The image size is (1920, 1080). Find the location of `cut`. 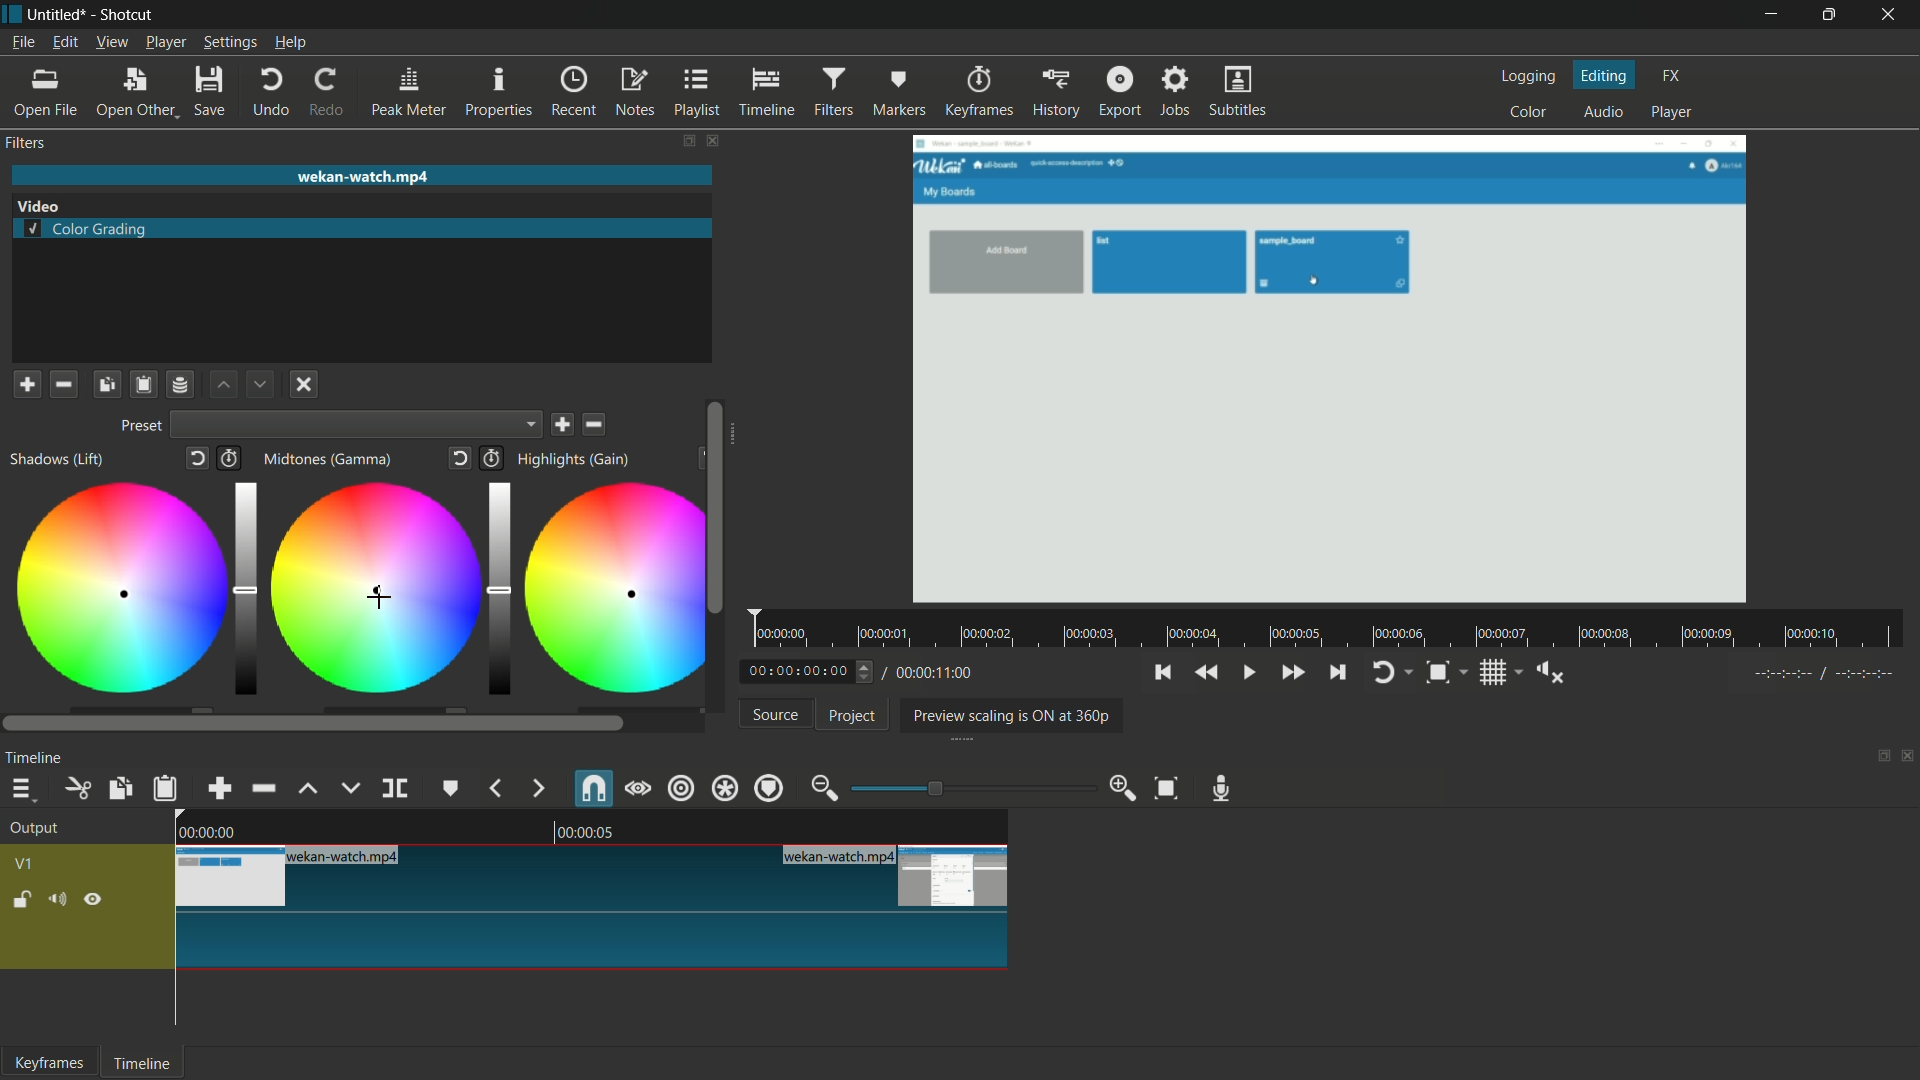

cut is located at coordinates (80, 788).